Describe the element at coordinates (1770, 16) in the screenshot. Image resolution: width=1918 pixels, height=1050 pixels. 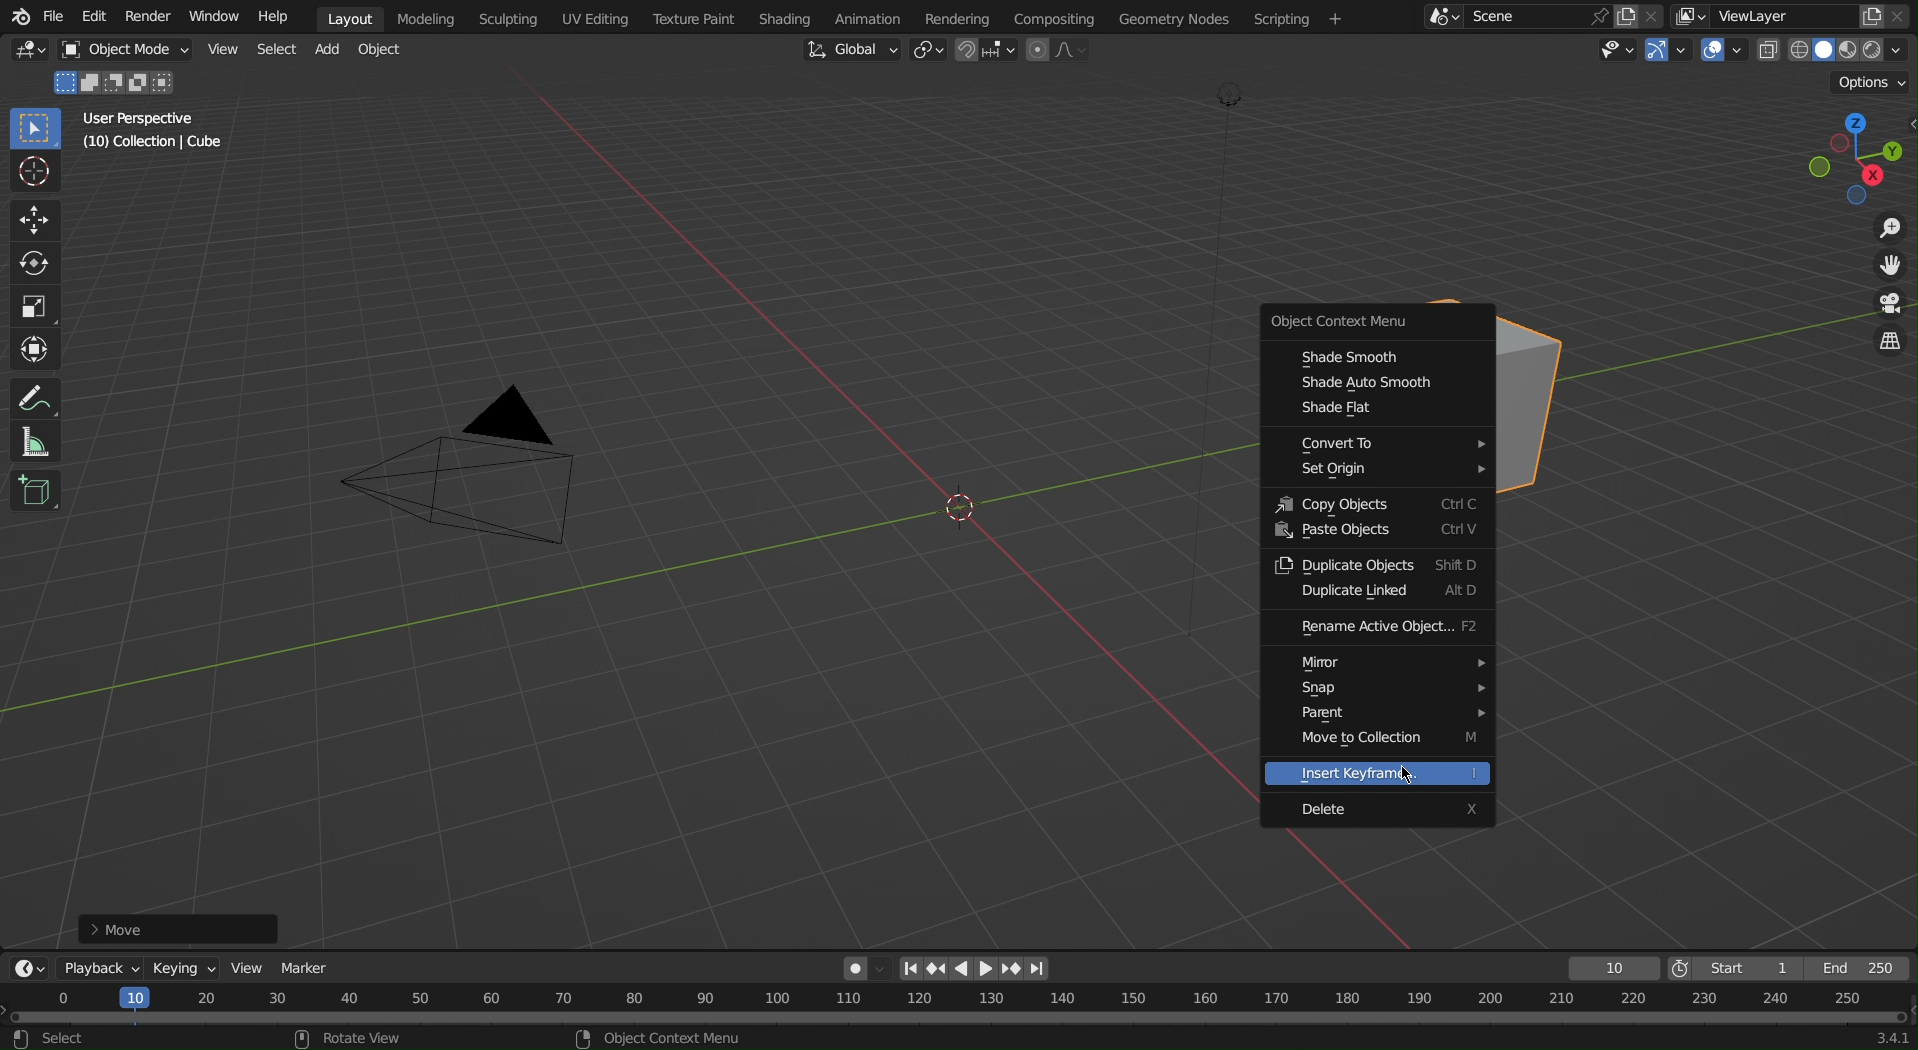
I see `ViewLayer` at that location.